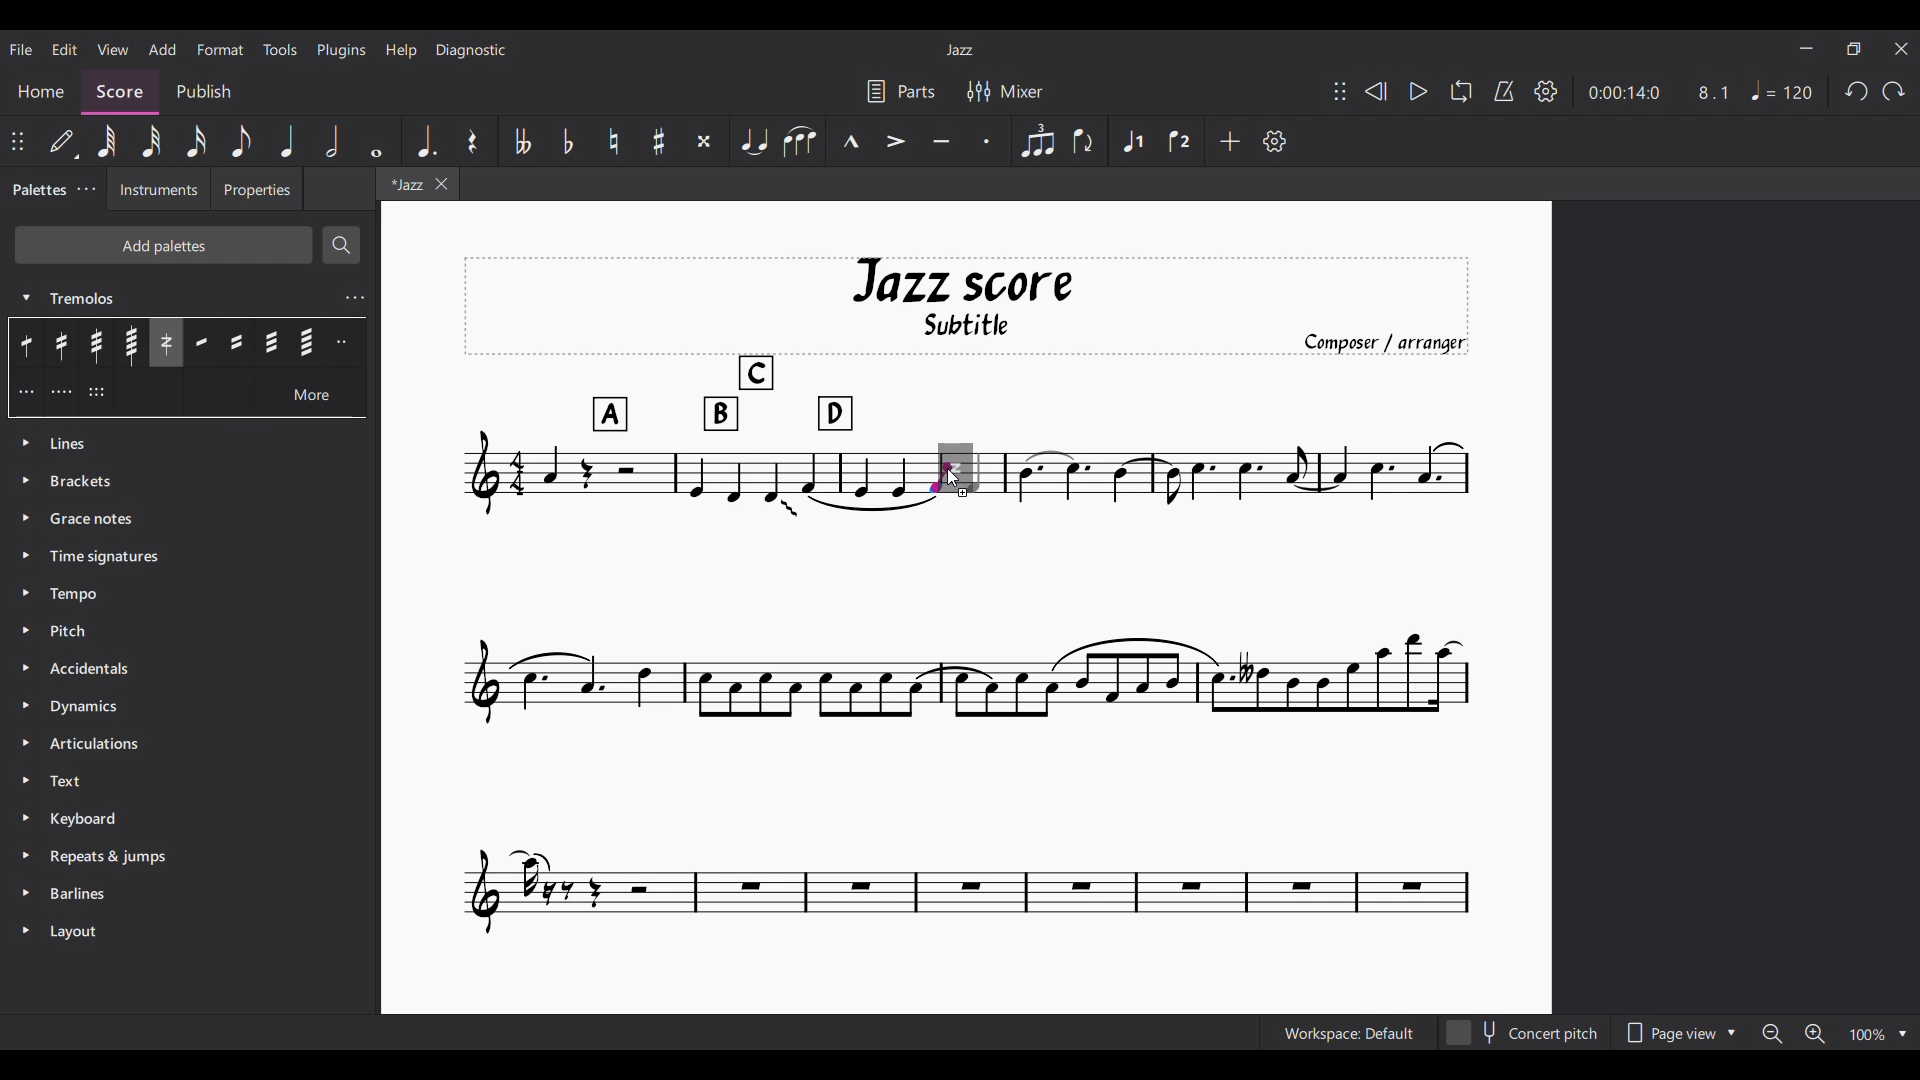 This screenshot has width=1920, height=1080. Describe the element at coordinates (113, 49) in the screenshot. I see `View` at that location.